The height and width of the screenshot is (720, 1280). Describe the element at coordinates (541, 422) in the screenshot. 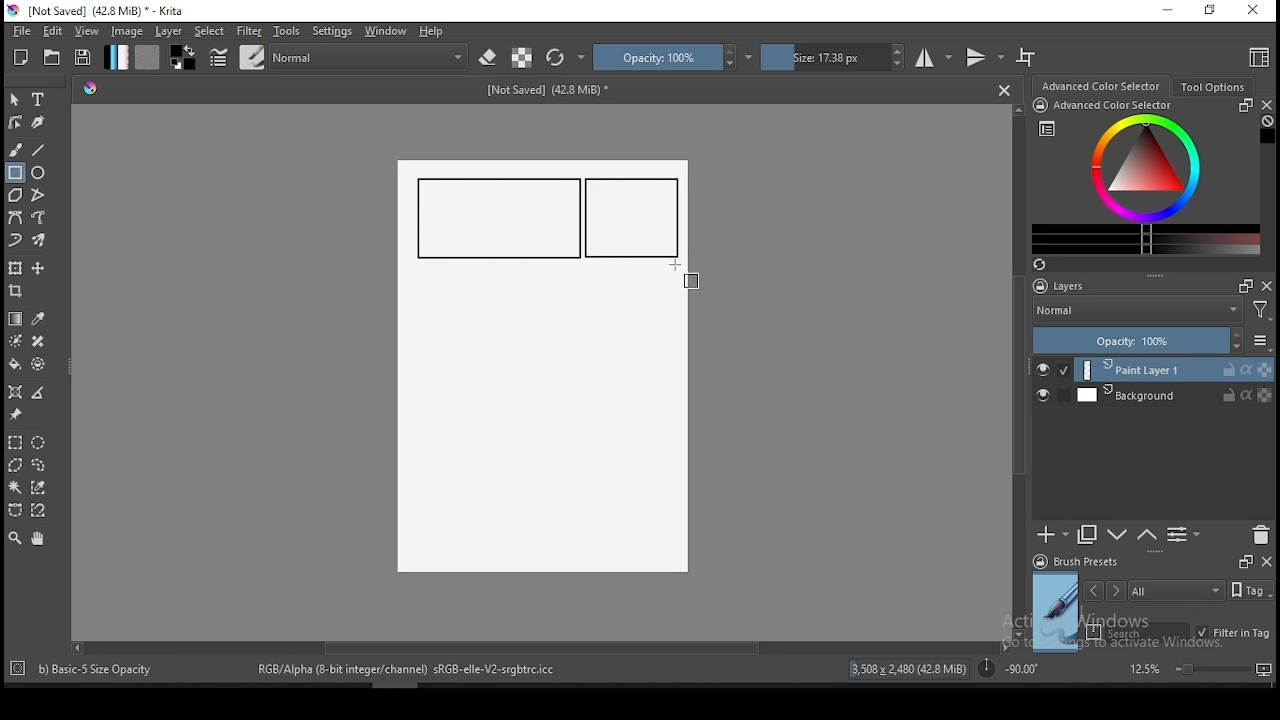

I see `Image` at that location.